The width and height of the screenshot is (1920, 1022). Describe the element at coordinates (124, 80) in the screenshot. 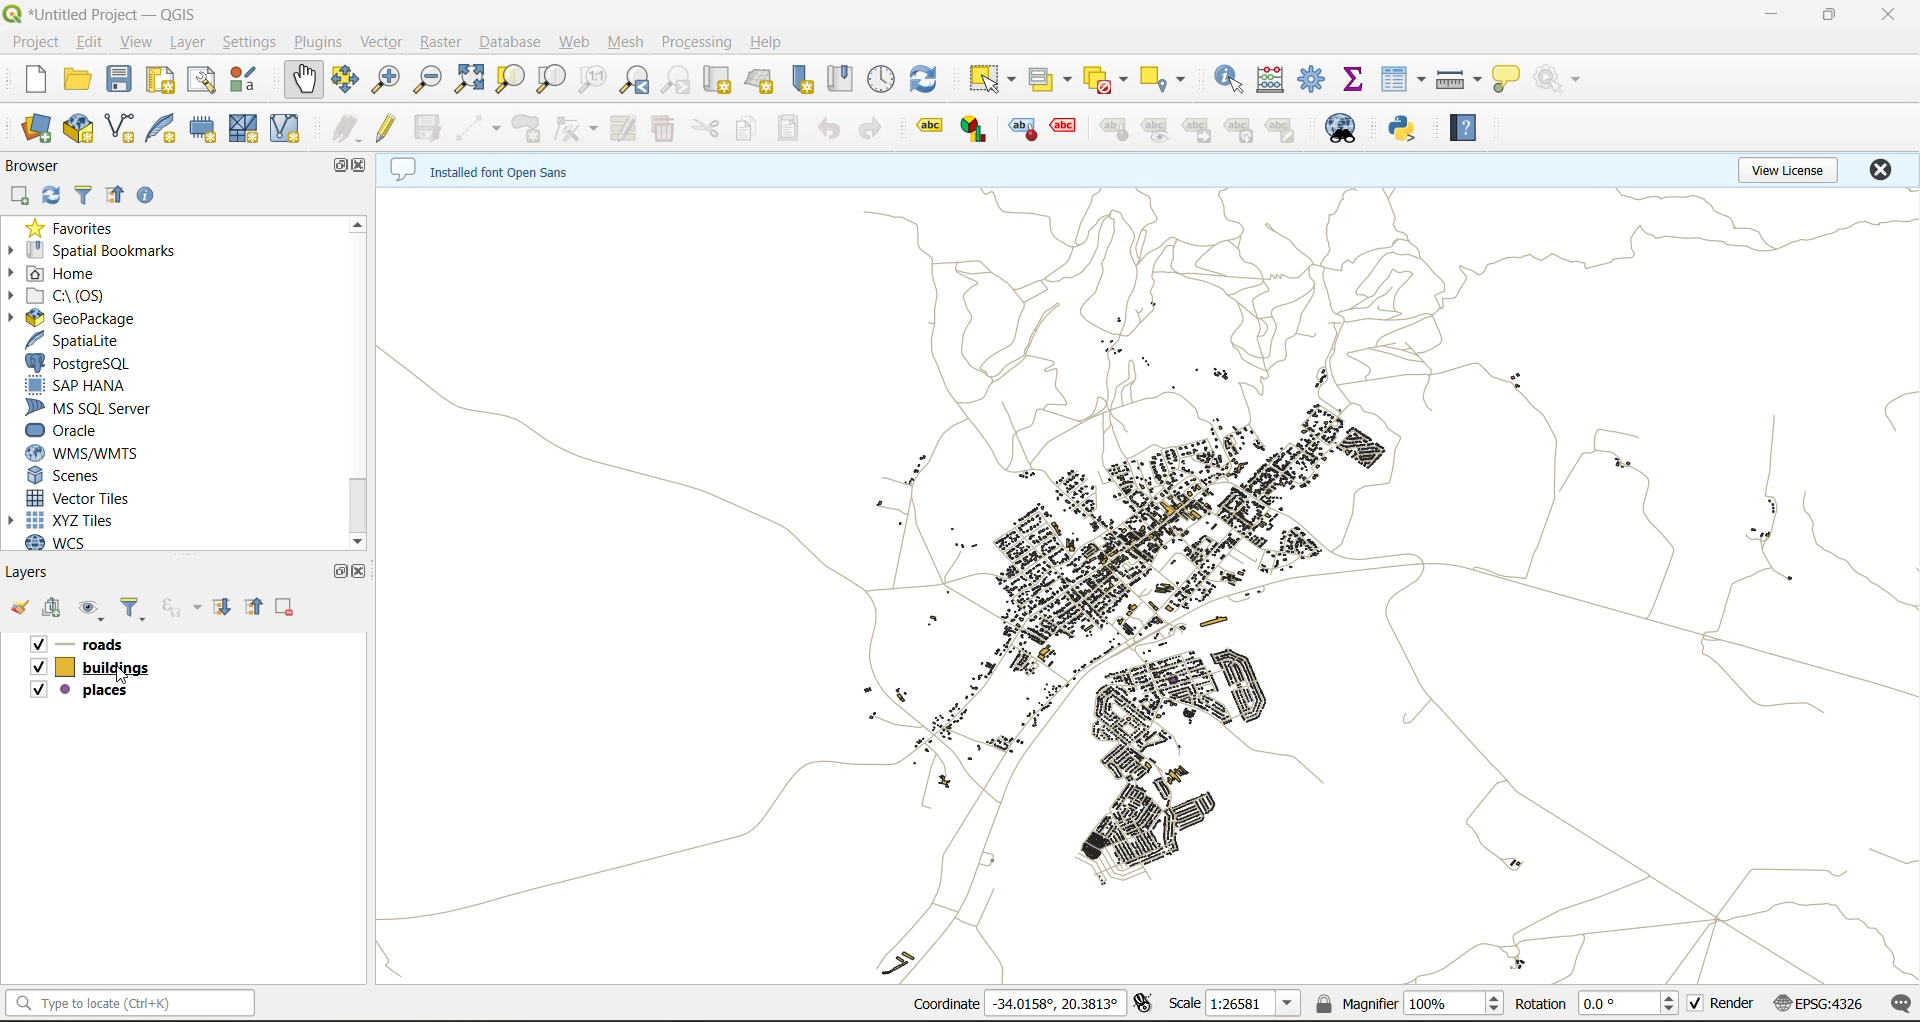

I see `save` at that location.